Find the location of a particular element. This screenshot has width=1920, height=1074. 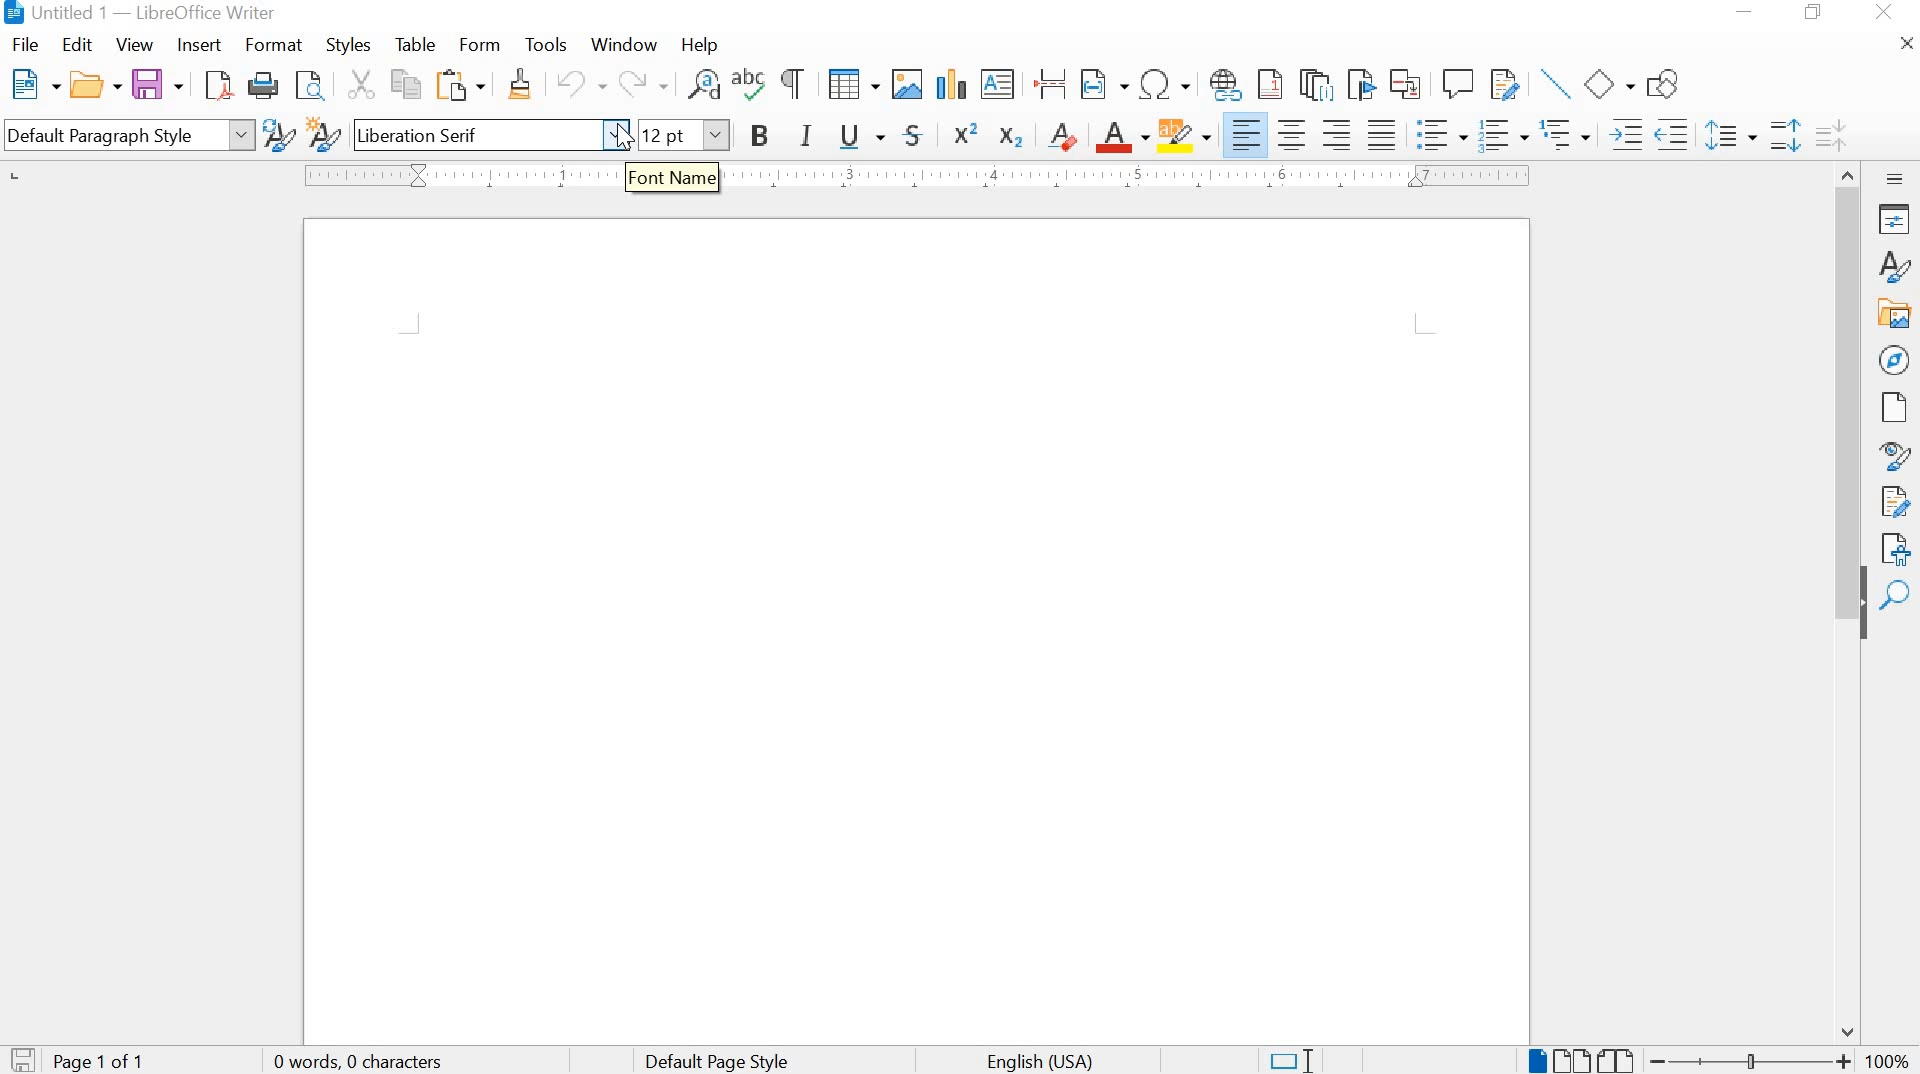

SCROLLBAR is located at coordinates (1850, 602).